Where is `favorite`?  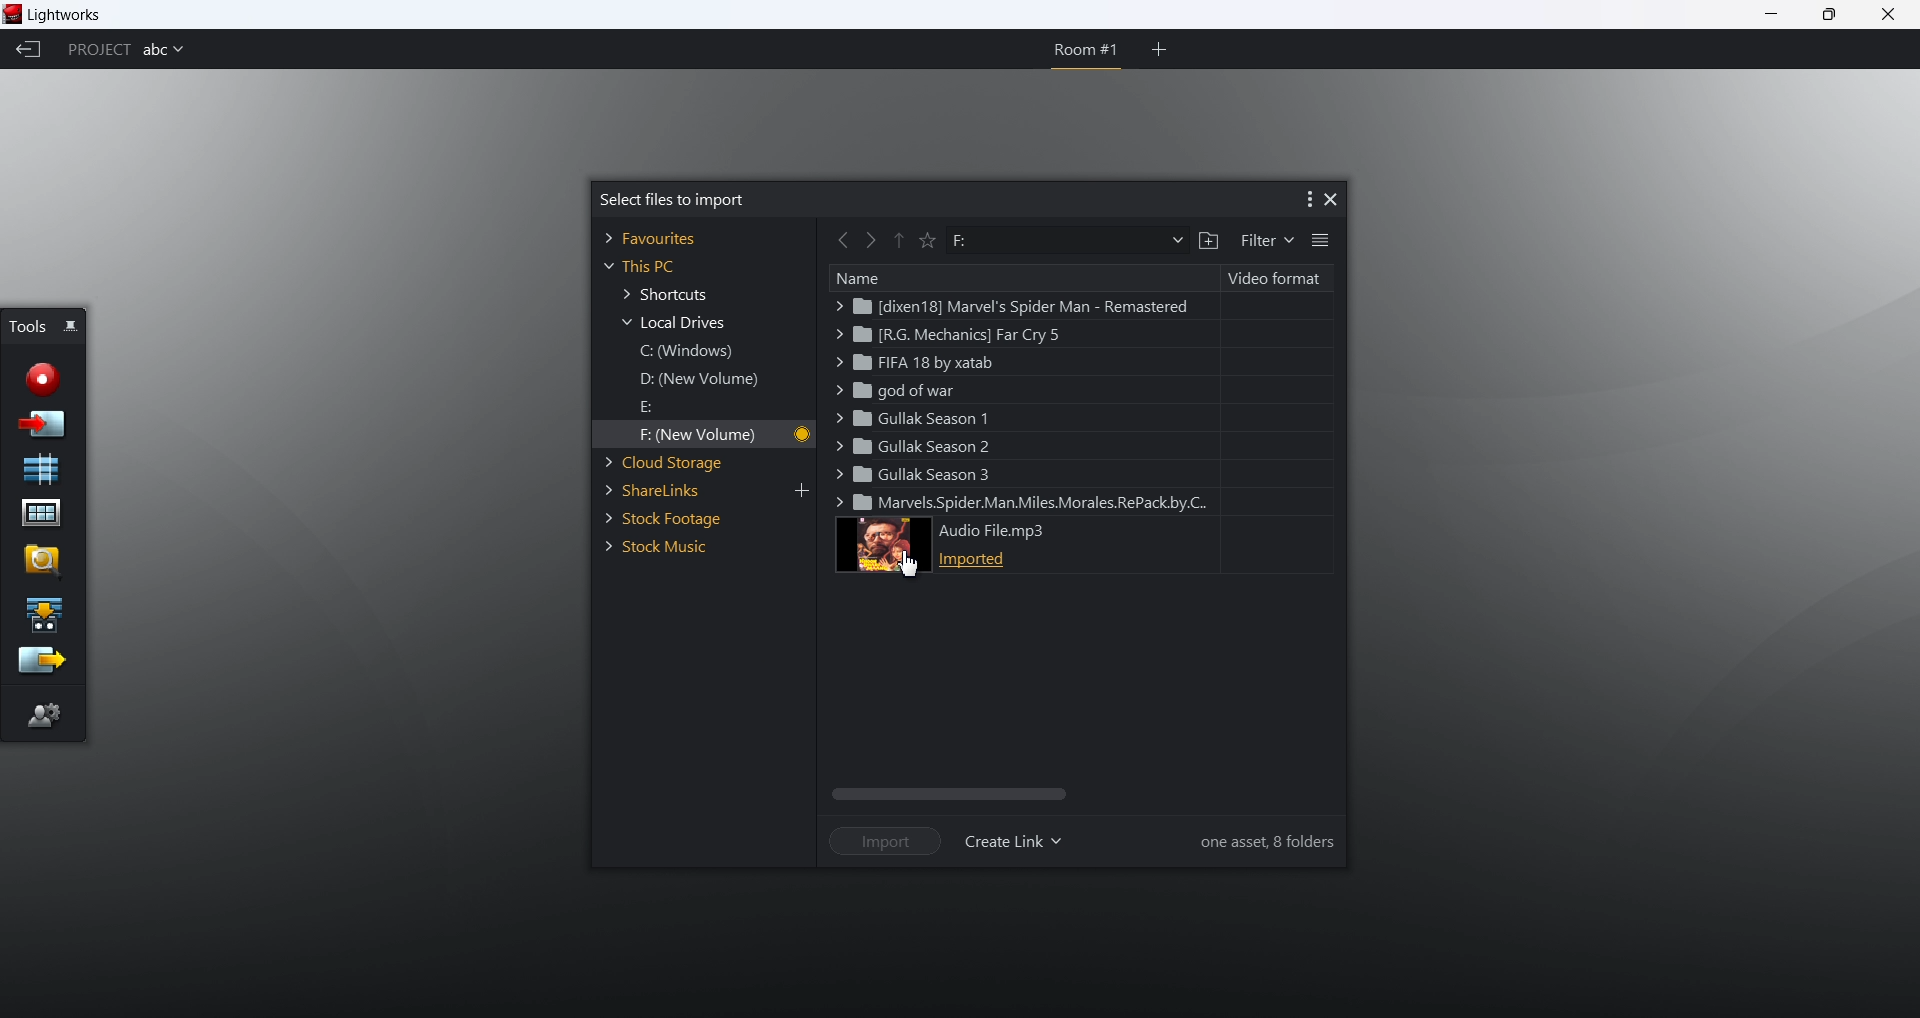 favorite is located at coordinates (926, 242).